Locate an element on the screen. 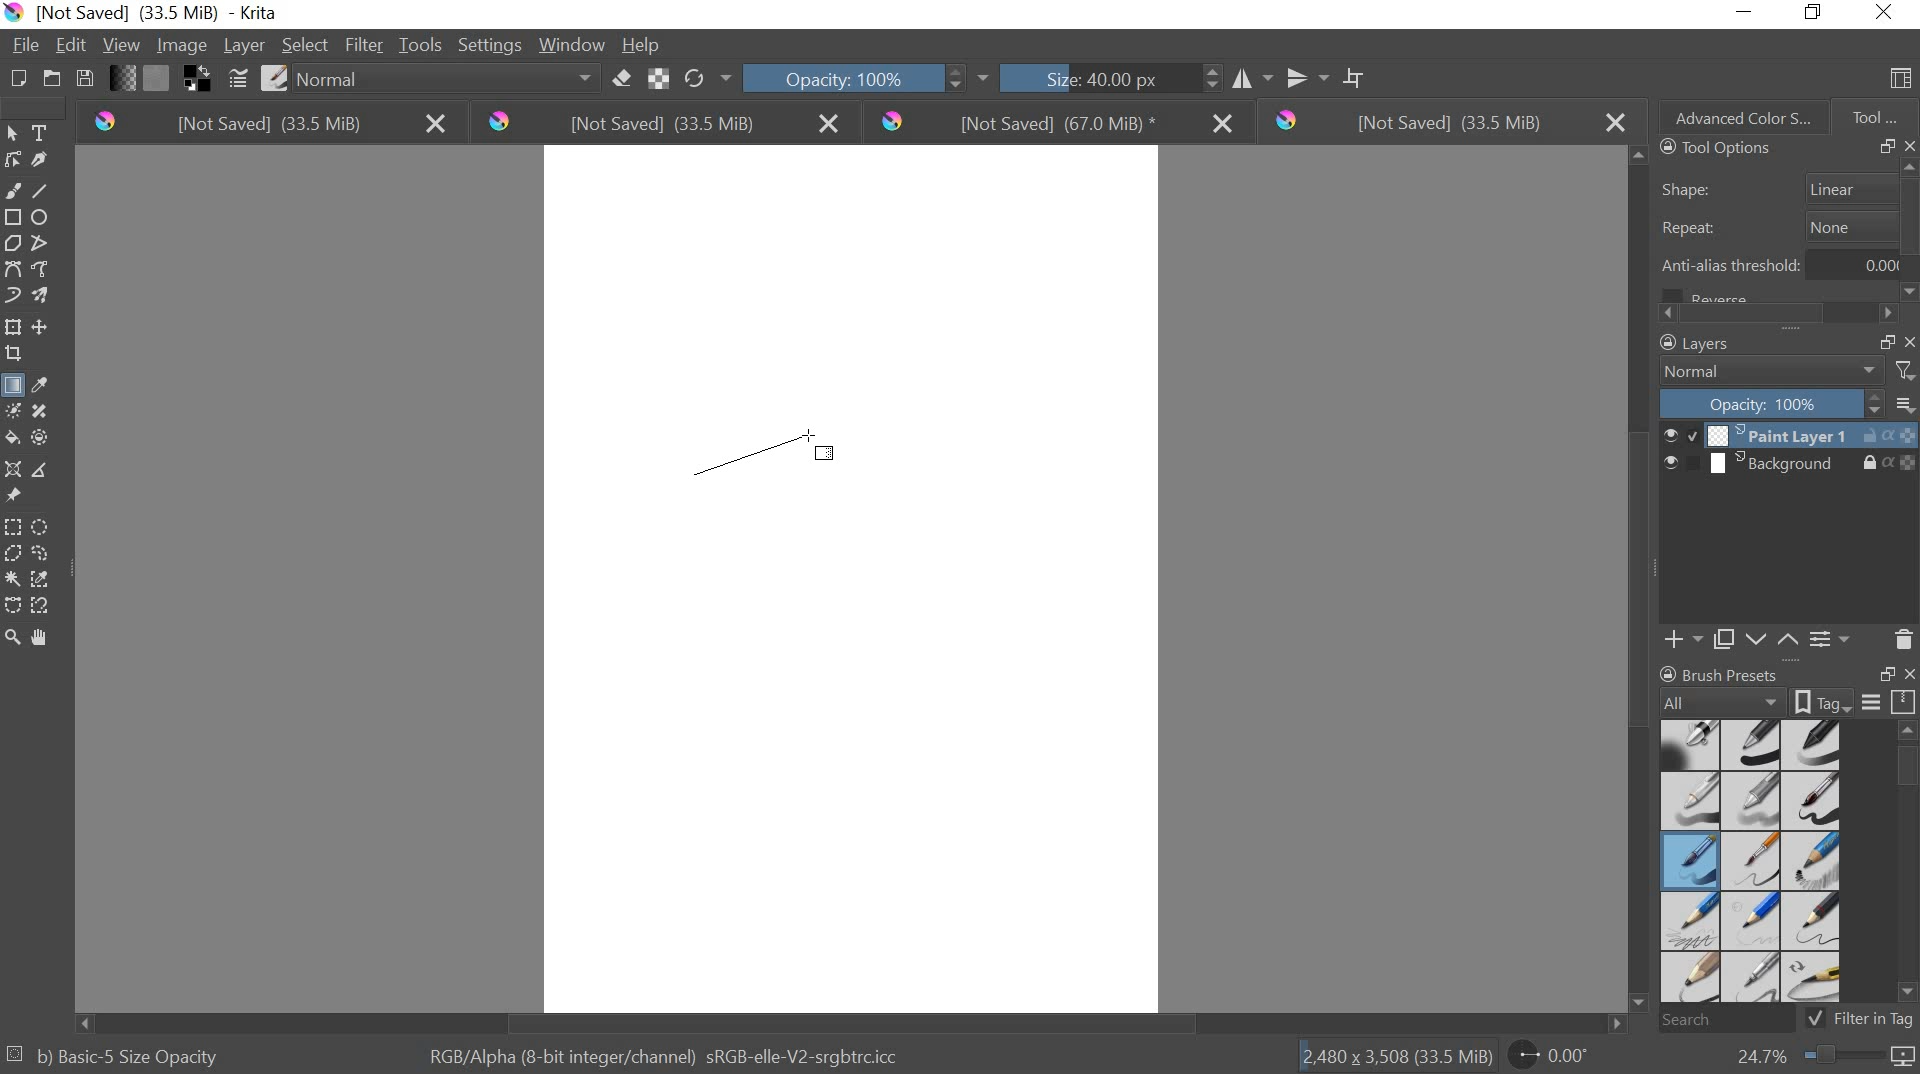  CREATE NEW DOCUMENT is located at coordinates (13, 79).